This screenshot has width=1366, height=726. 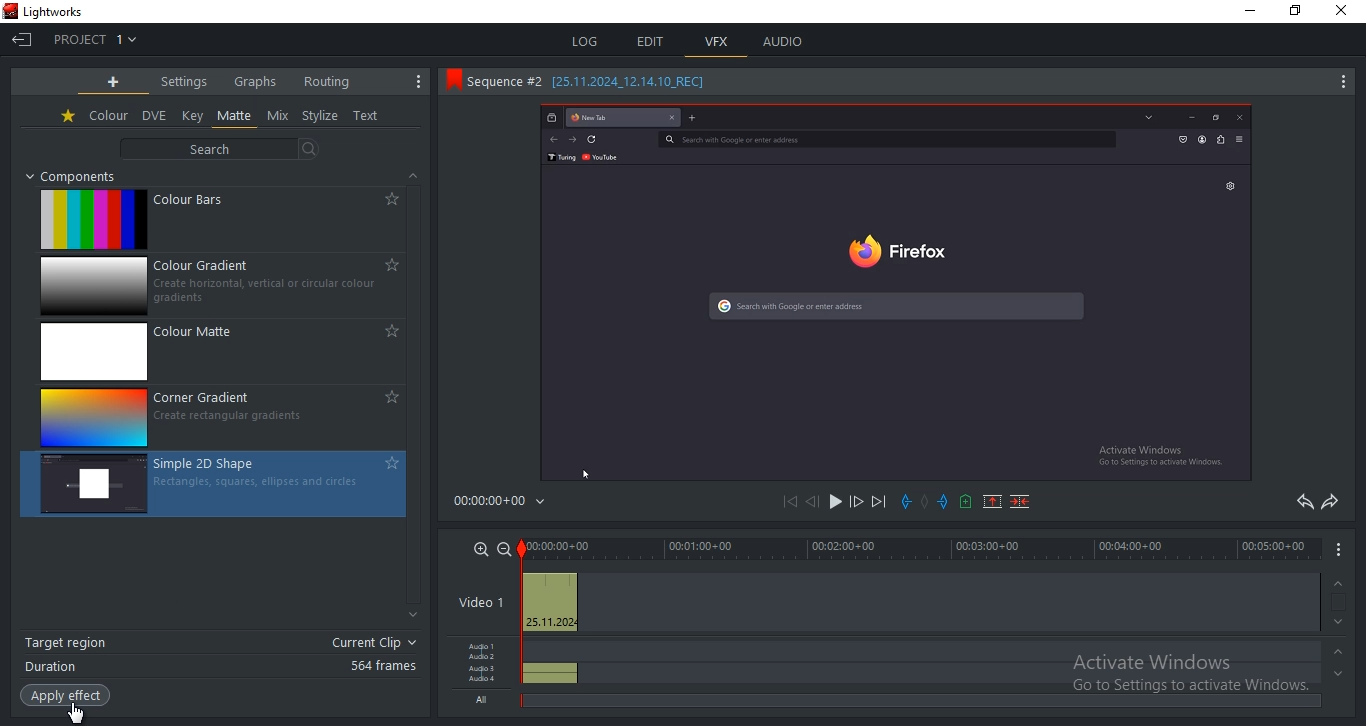 I want to click on zoom in, so click(x=481, y=548).